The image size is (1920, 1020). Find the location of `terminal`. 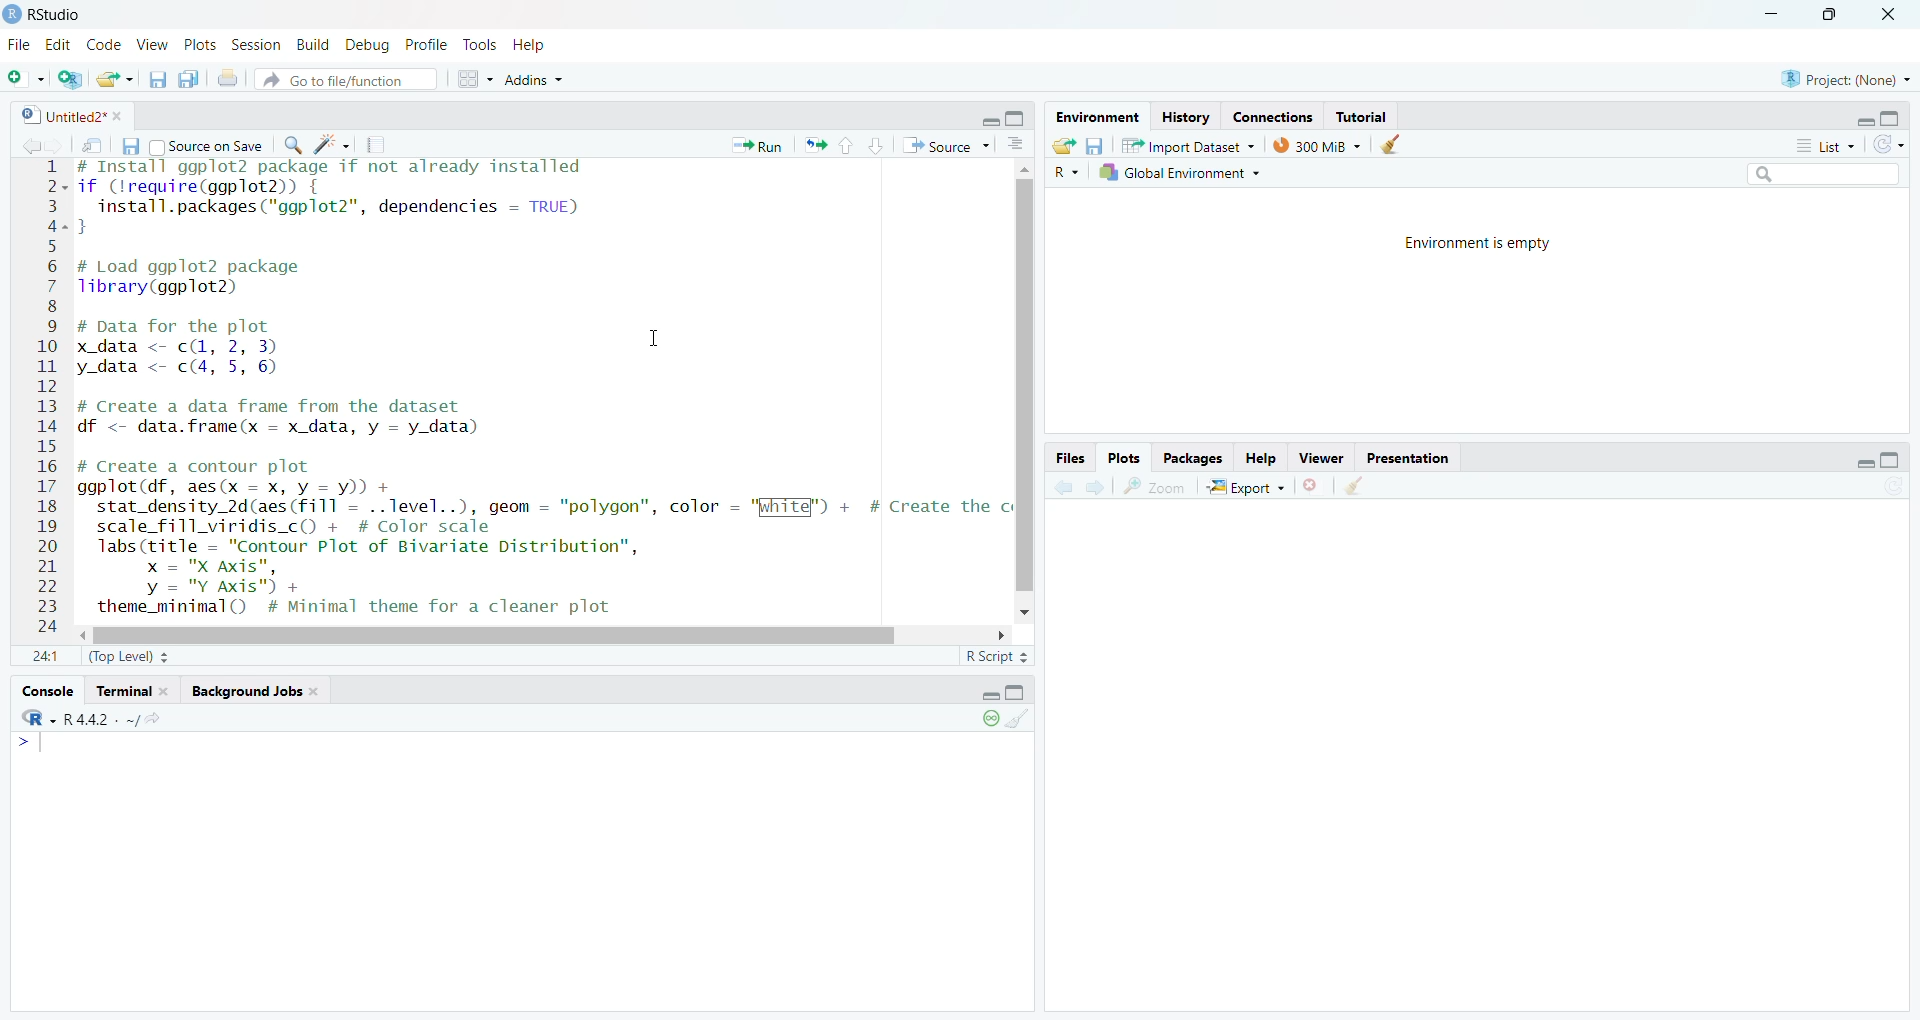

terminal is located at coordinates (131, 693).